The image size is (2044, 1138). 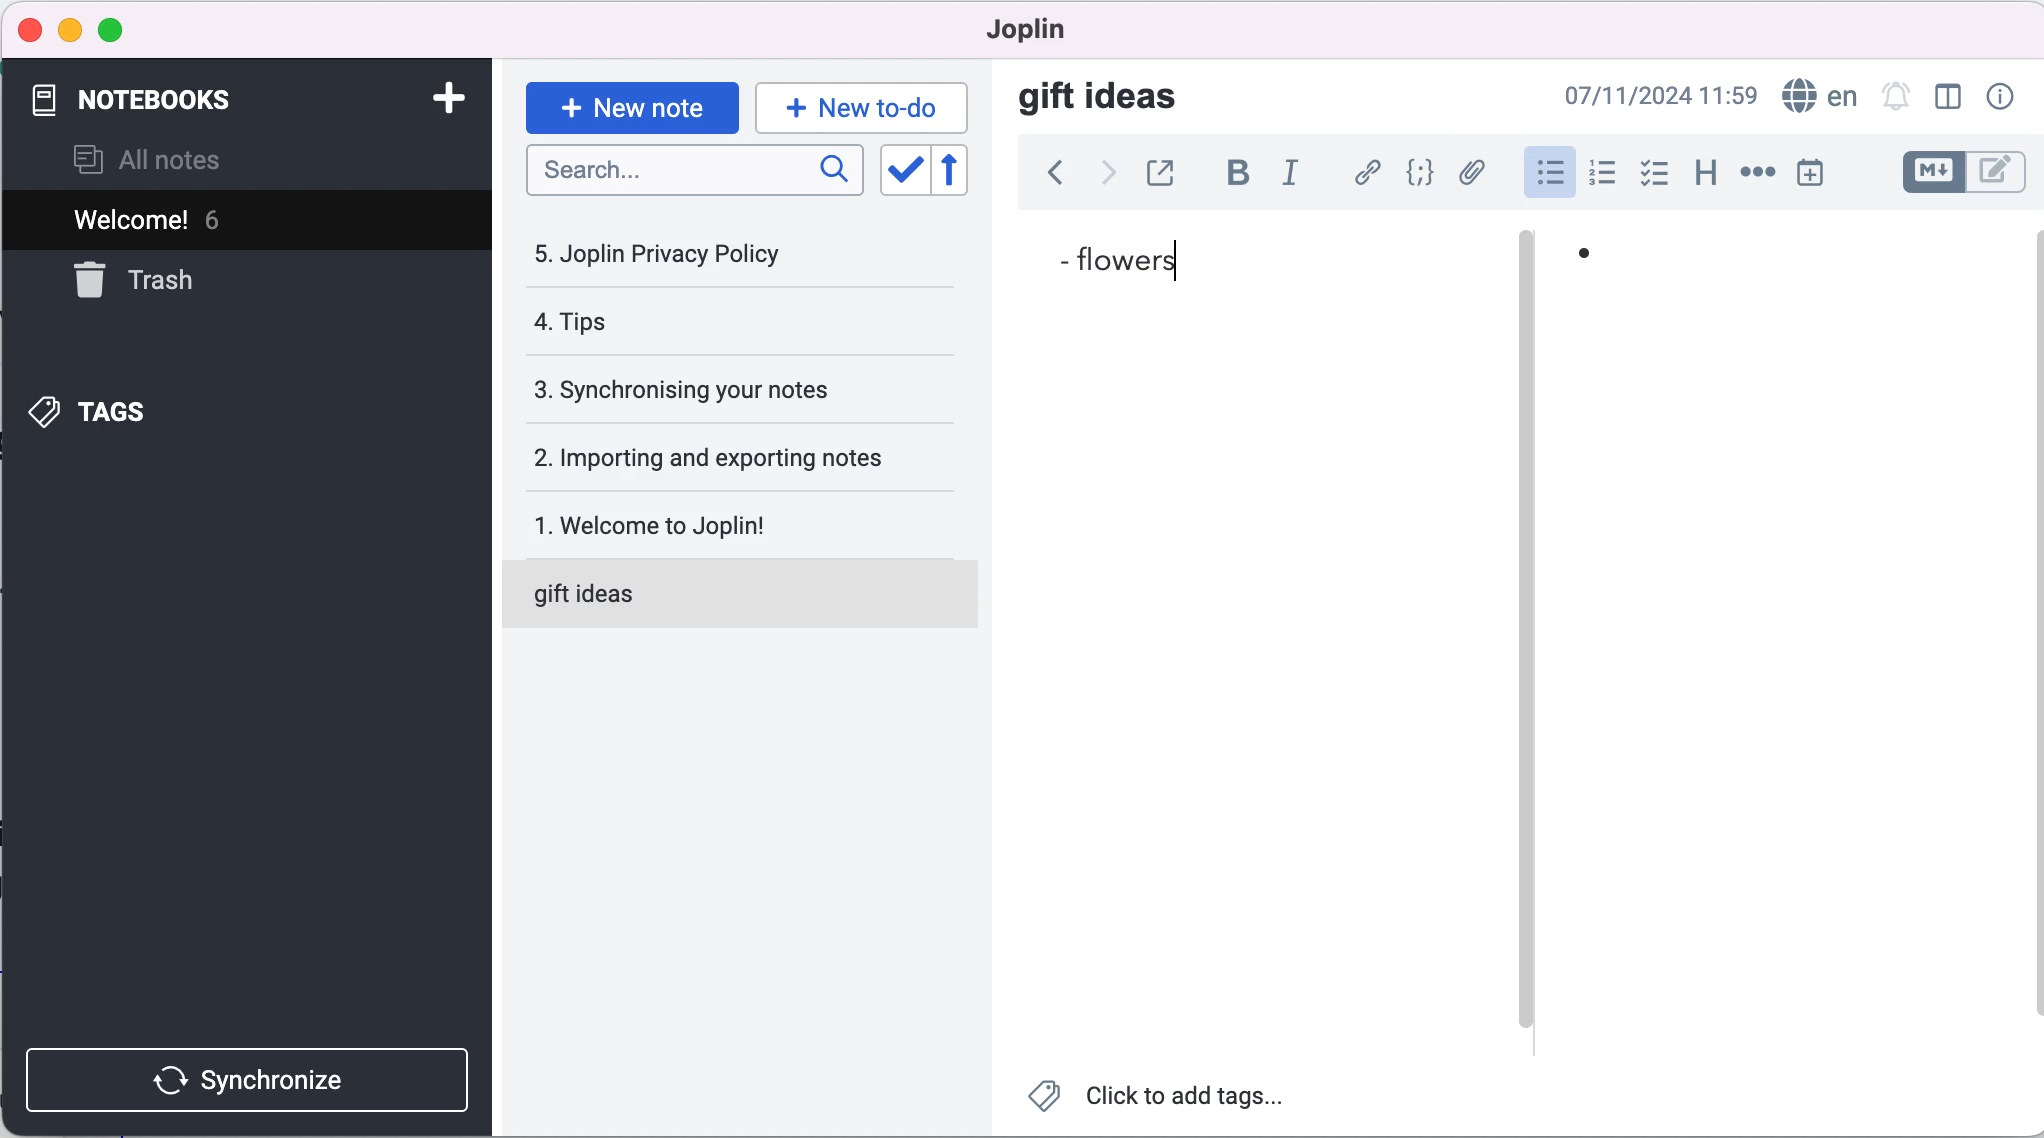 I want to click on close, so click(x=31, y=31).